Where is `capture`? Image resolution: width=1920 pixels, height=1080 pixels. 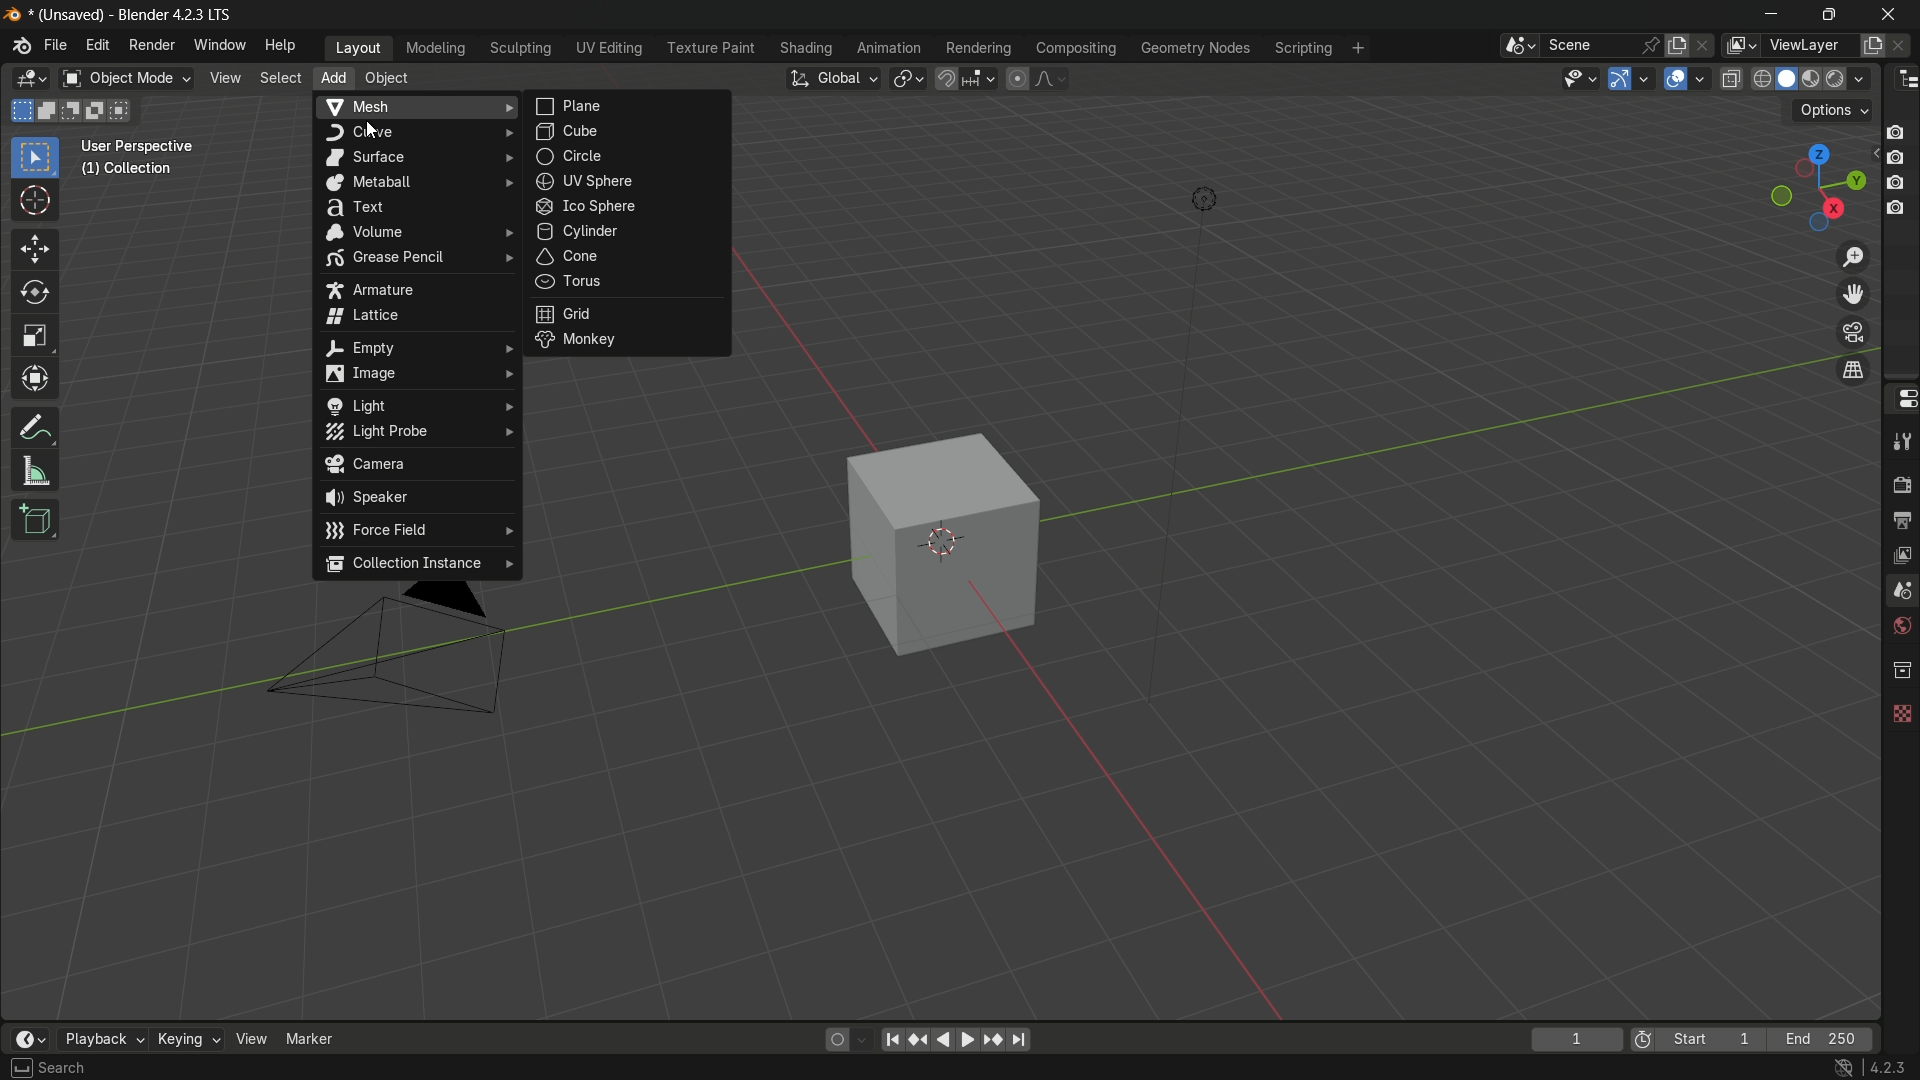 capture is located at coordinates (1894, 209).